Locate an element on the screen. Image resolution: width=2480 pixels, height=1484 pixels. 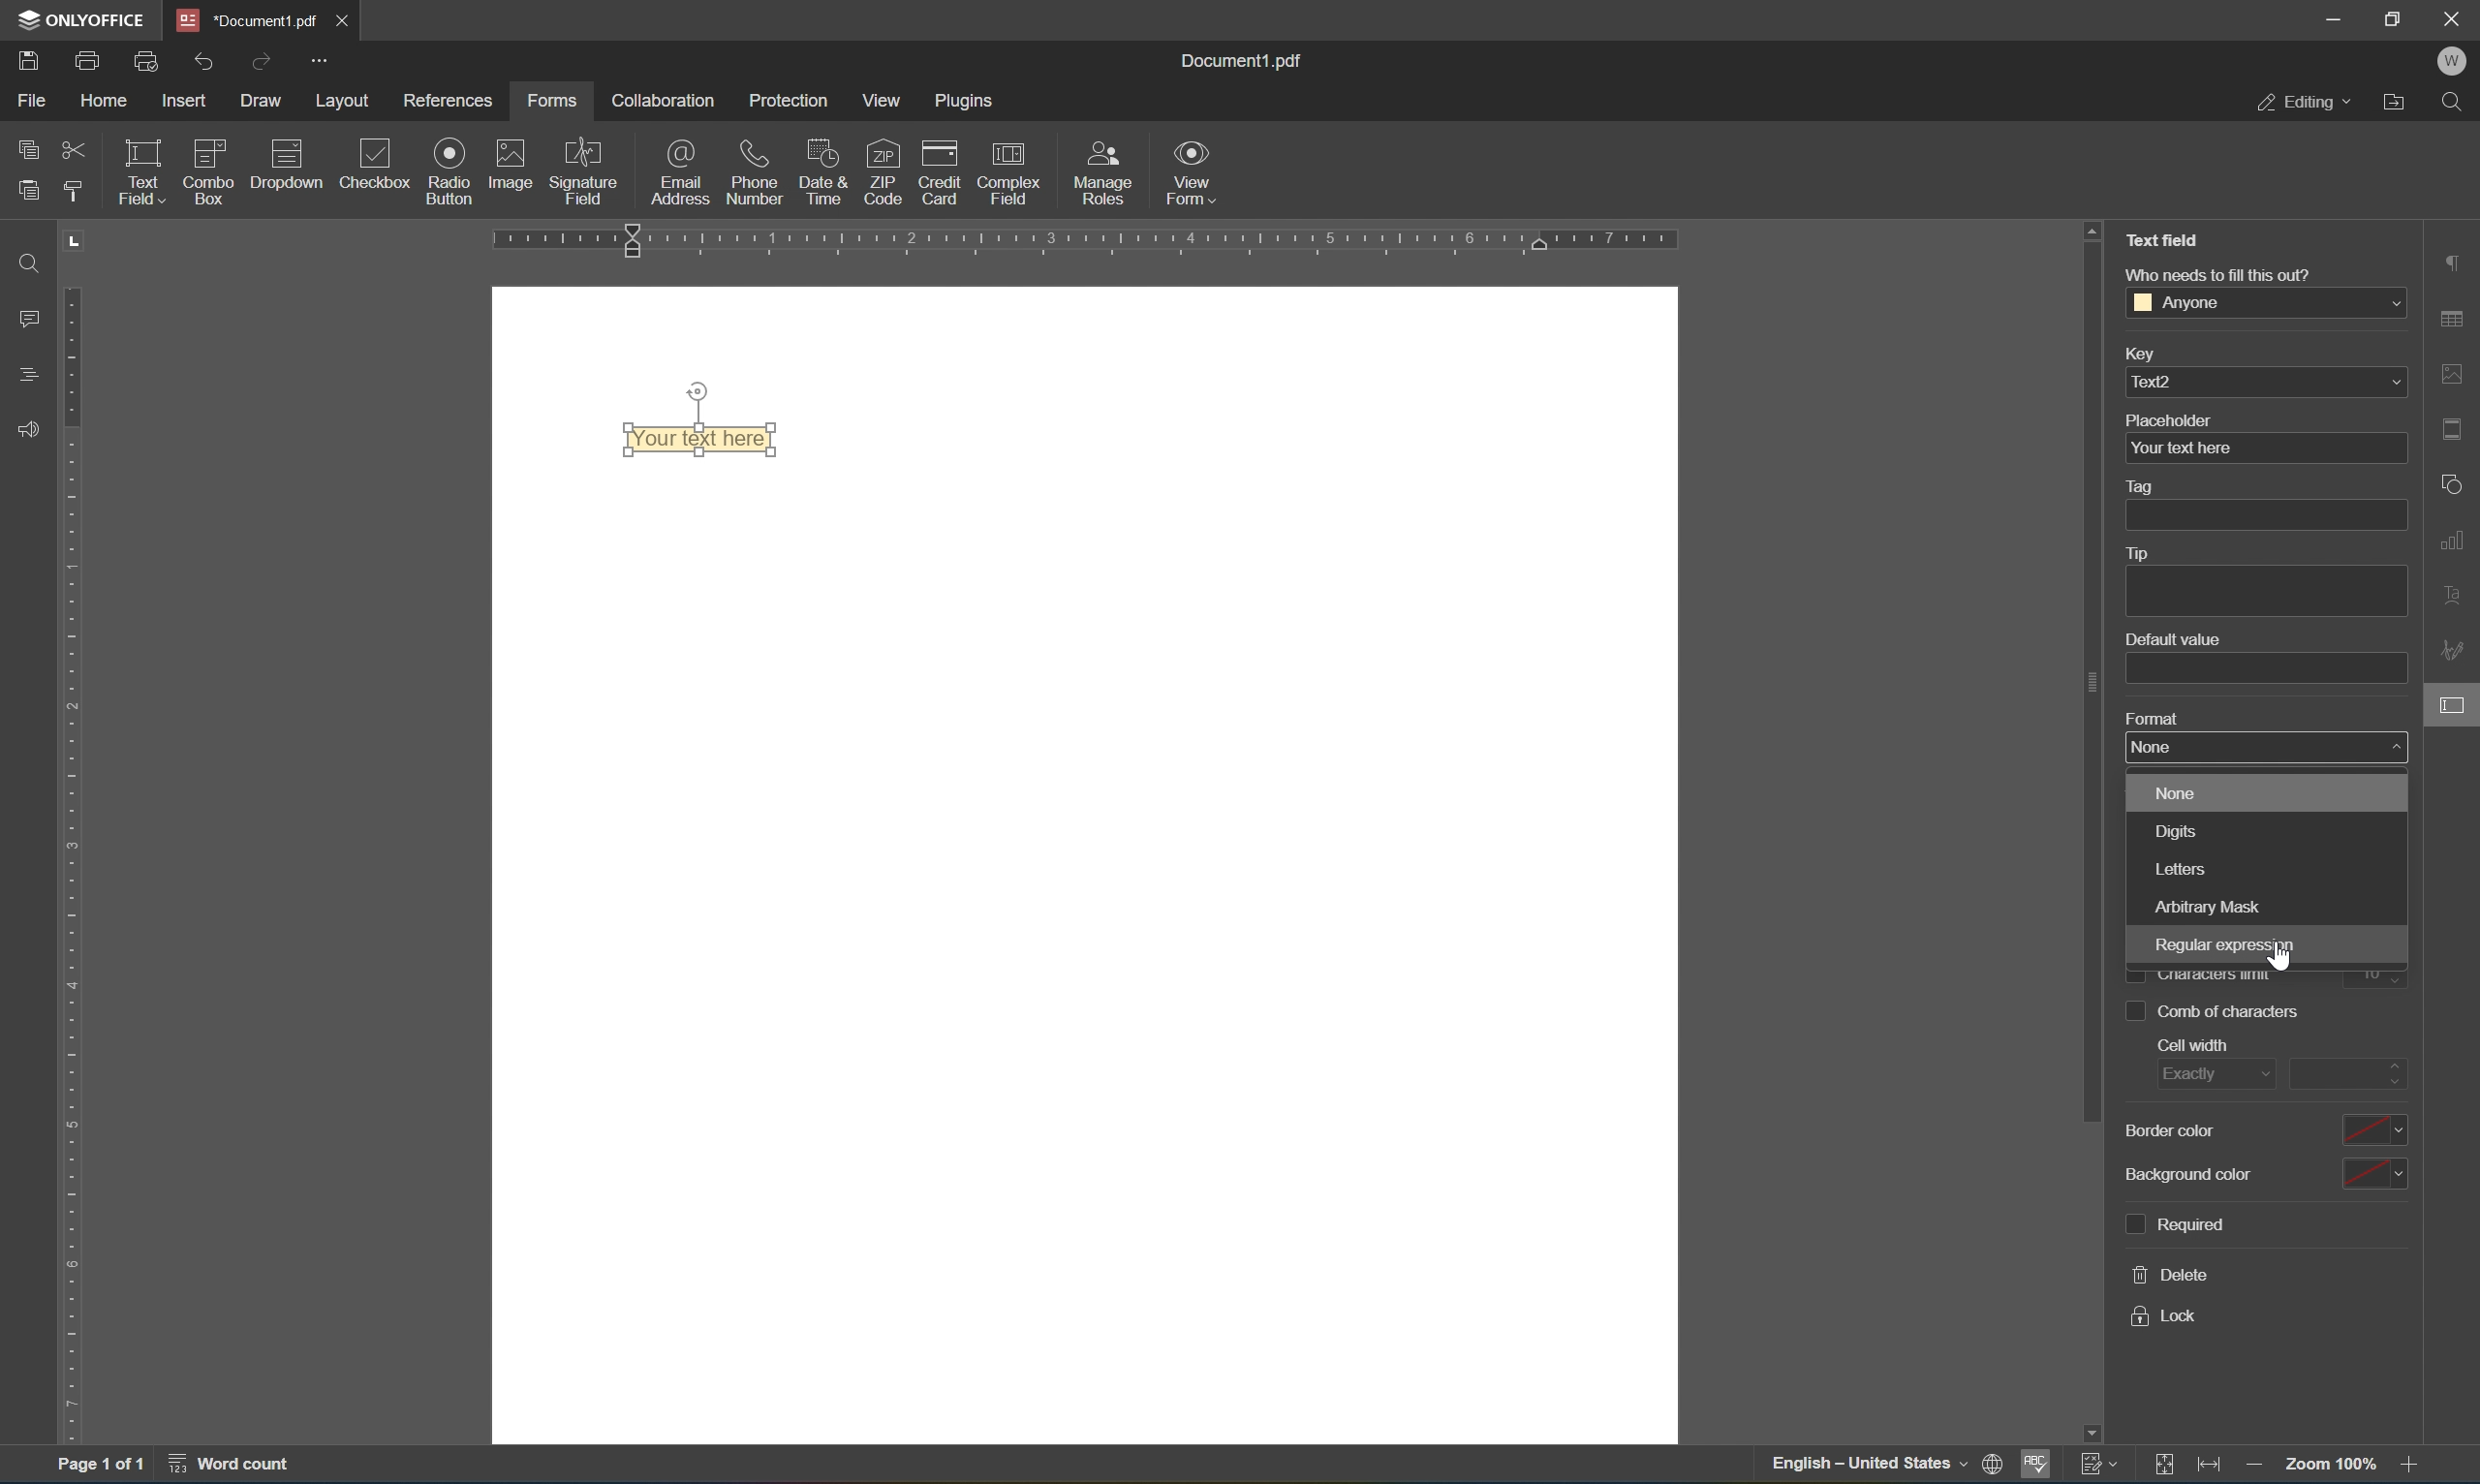
comments is located at coordinates (23, 321).